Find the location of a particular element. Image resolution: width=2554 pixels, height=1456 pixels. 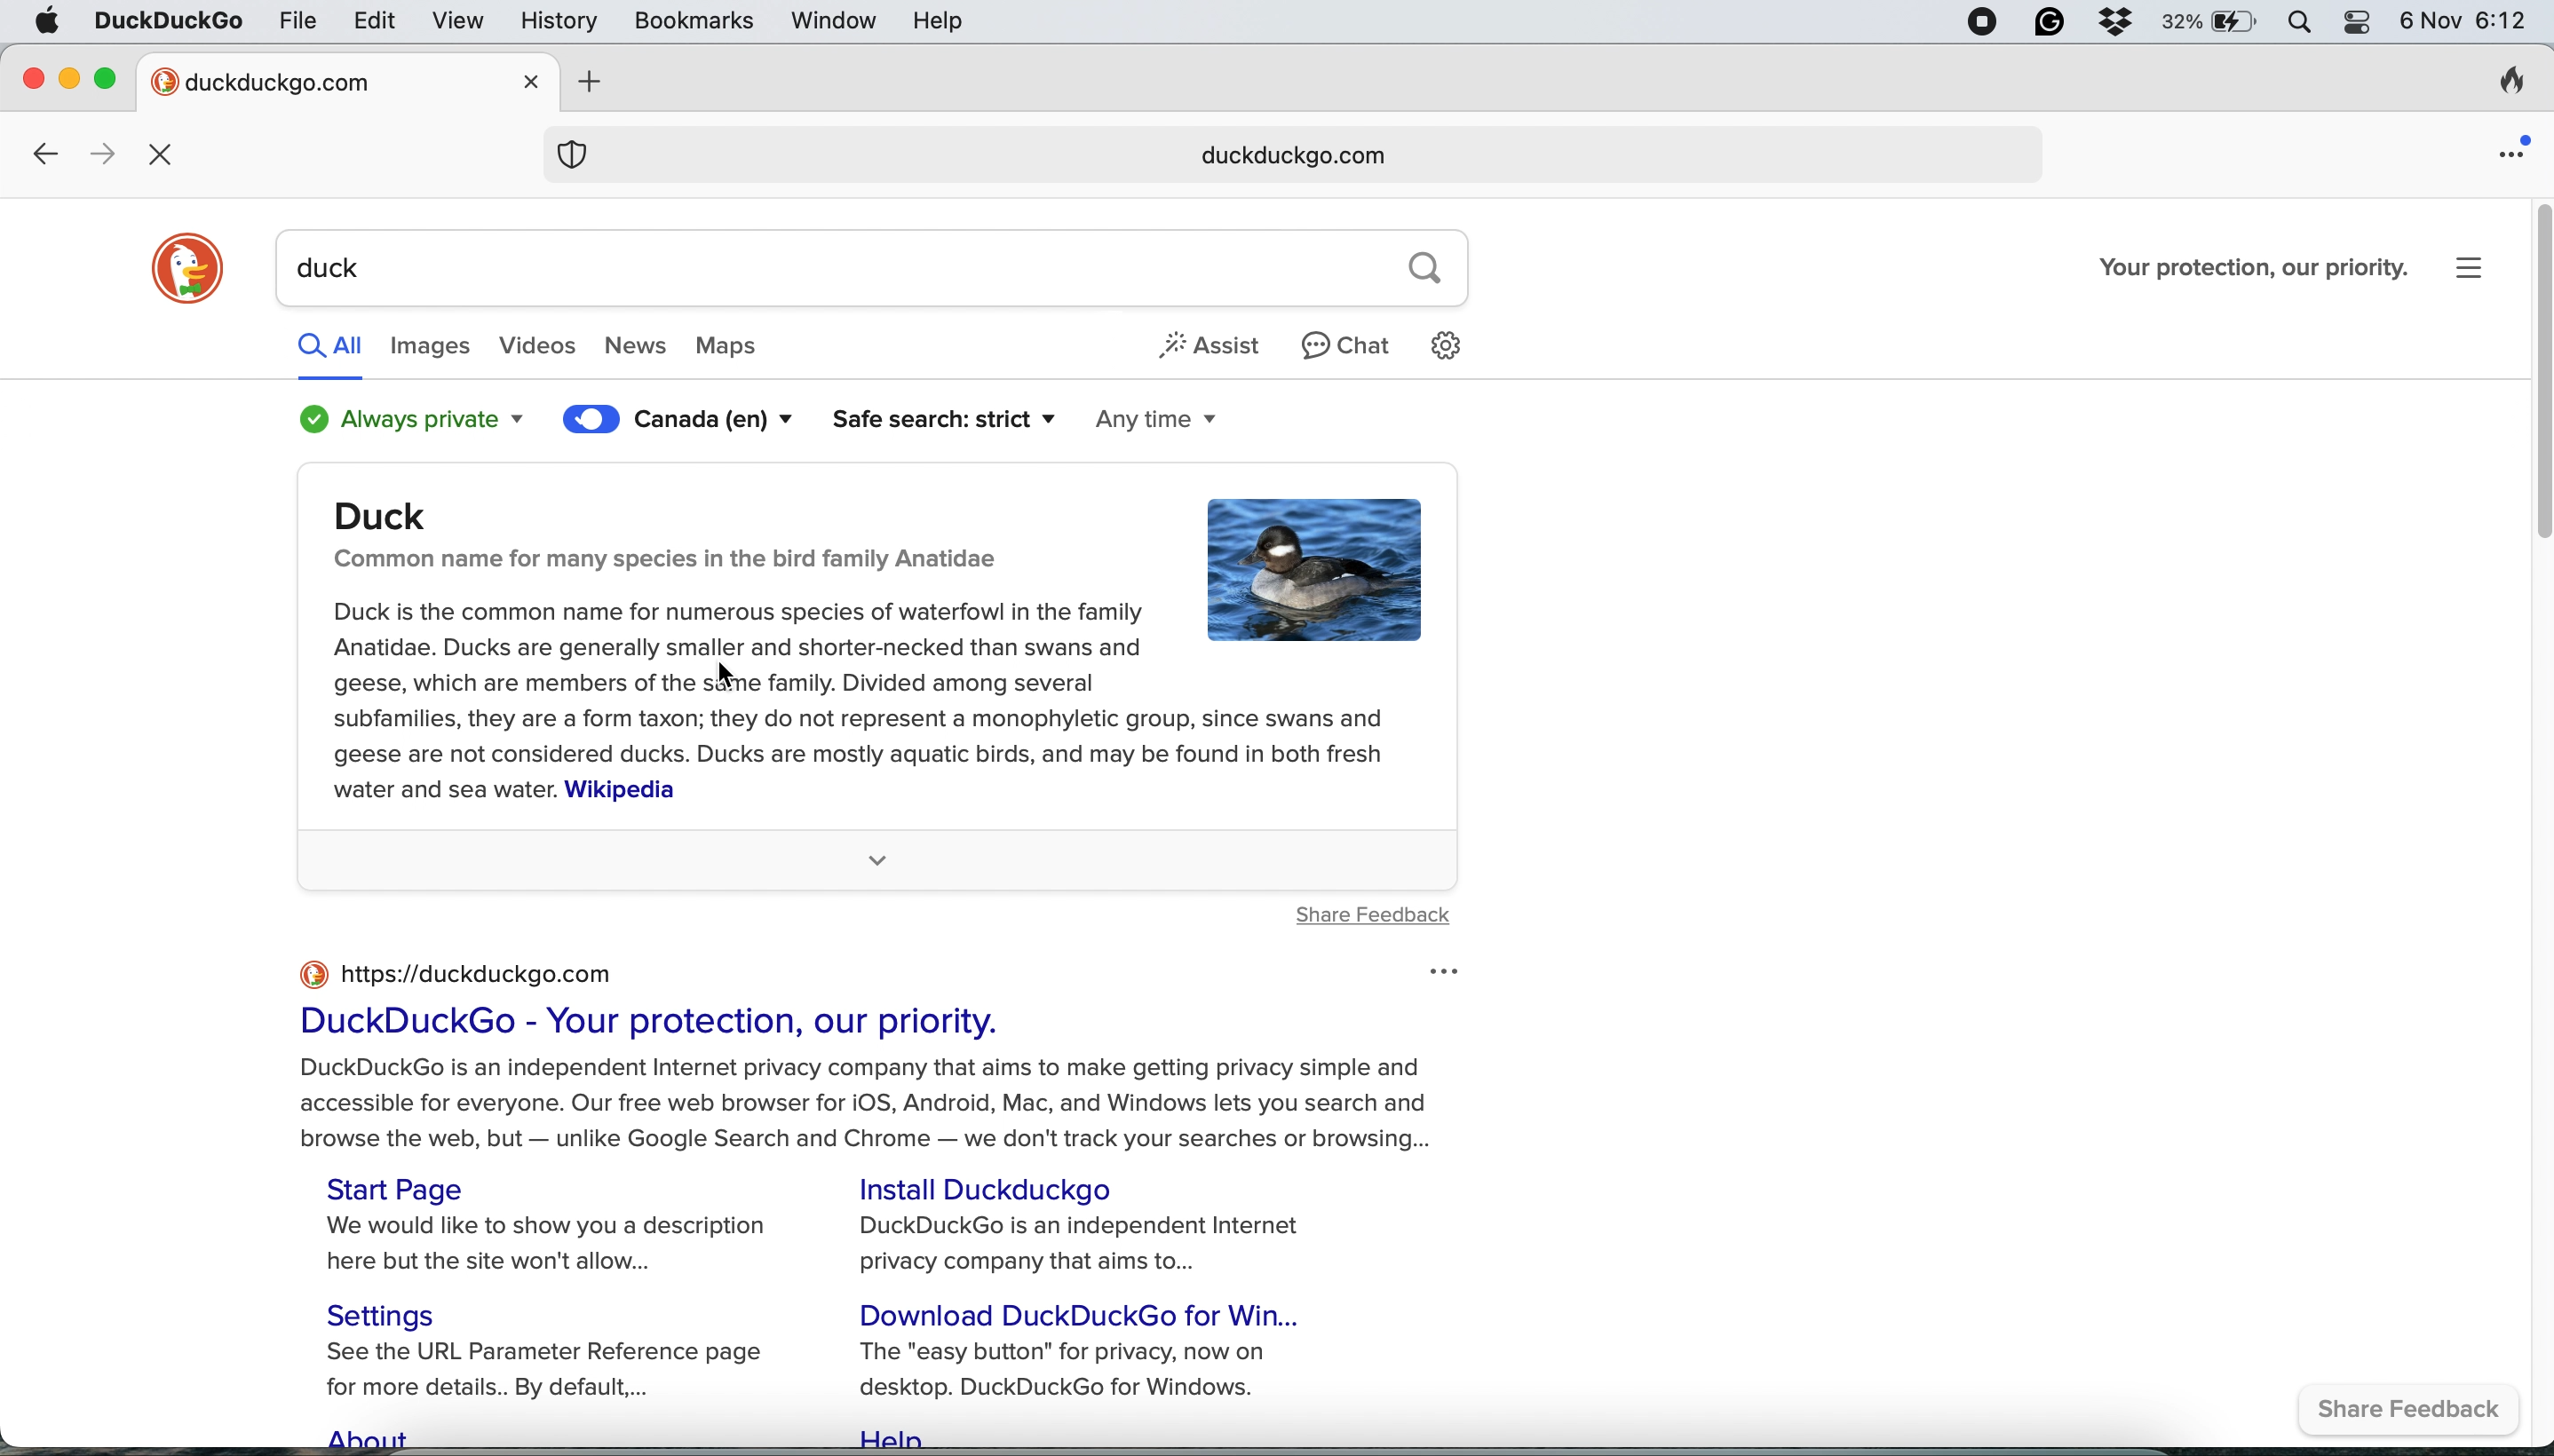

close is located at coordinates (534, 80).